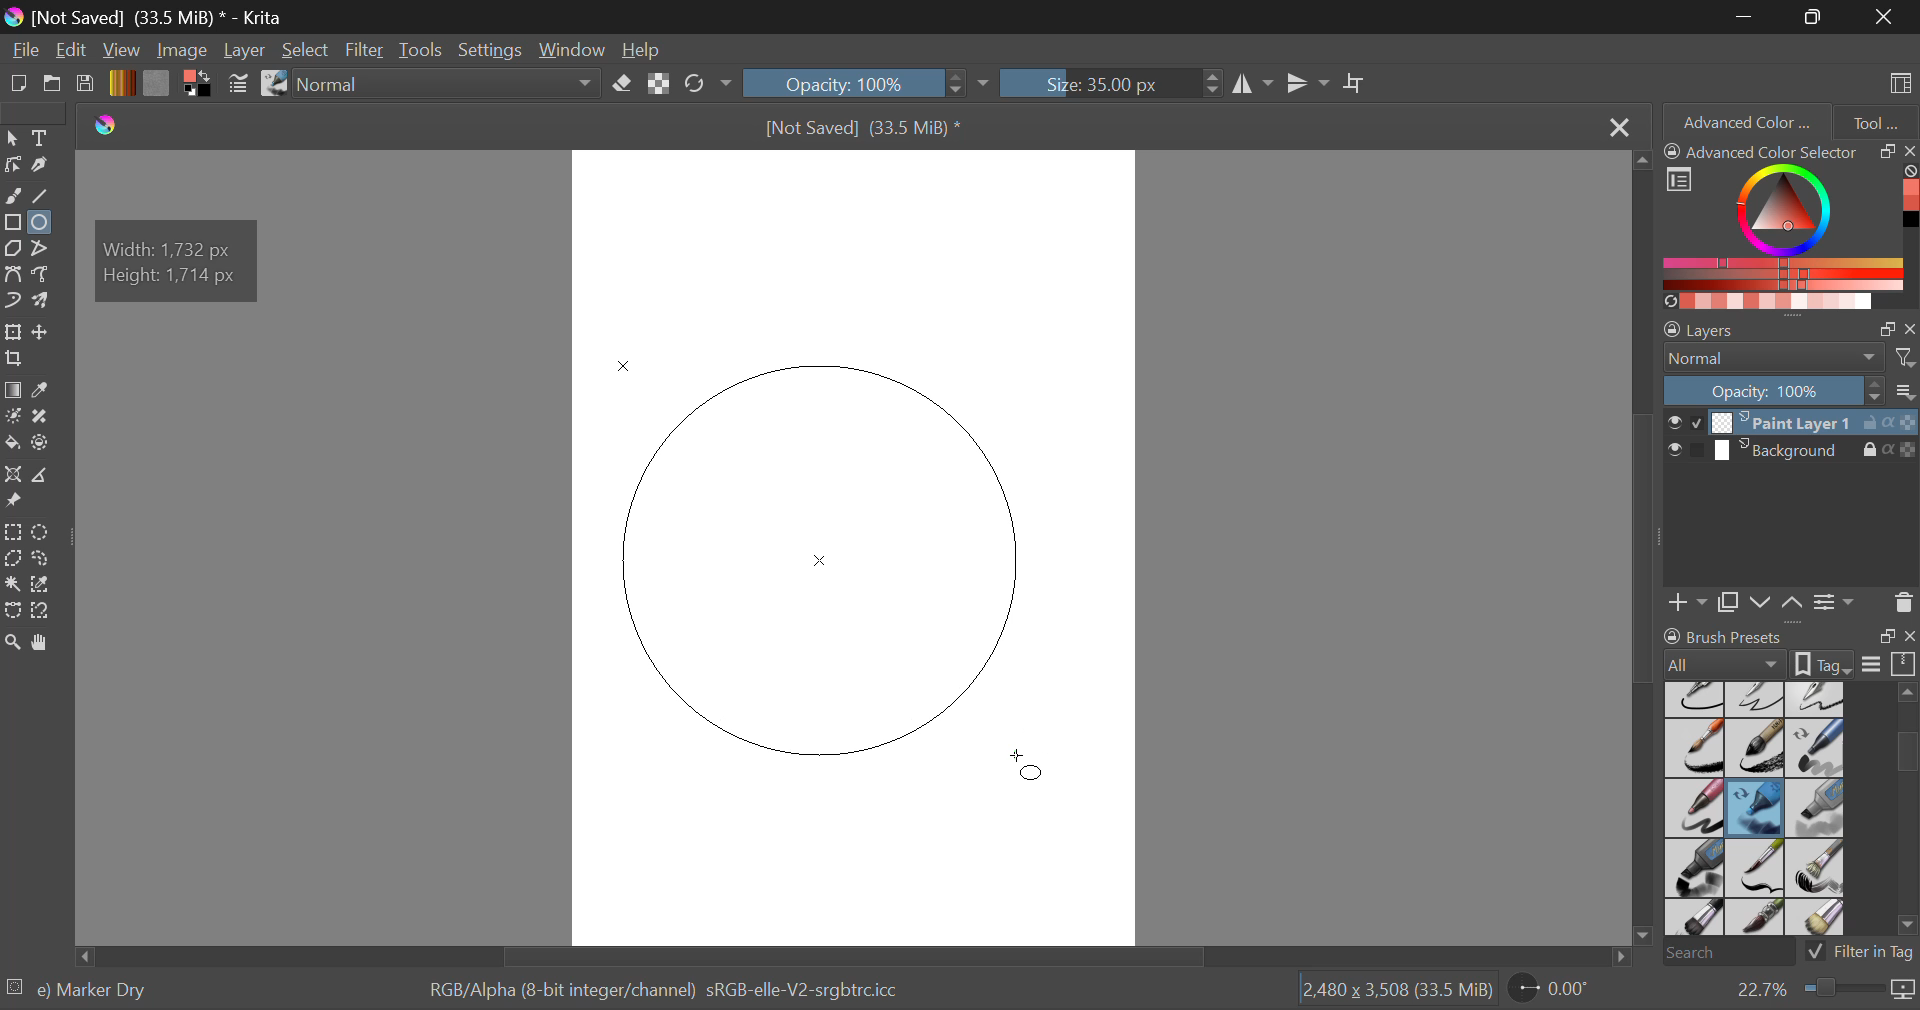 This screenshot has width=1920, height=1010. What do you see at coordinates (1693, 919) in the screenshot?
I see `Bristles-3 Large Smooth` at bounding box center [1693, 919].